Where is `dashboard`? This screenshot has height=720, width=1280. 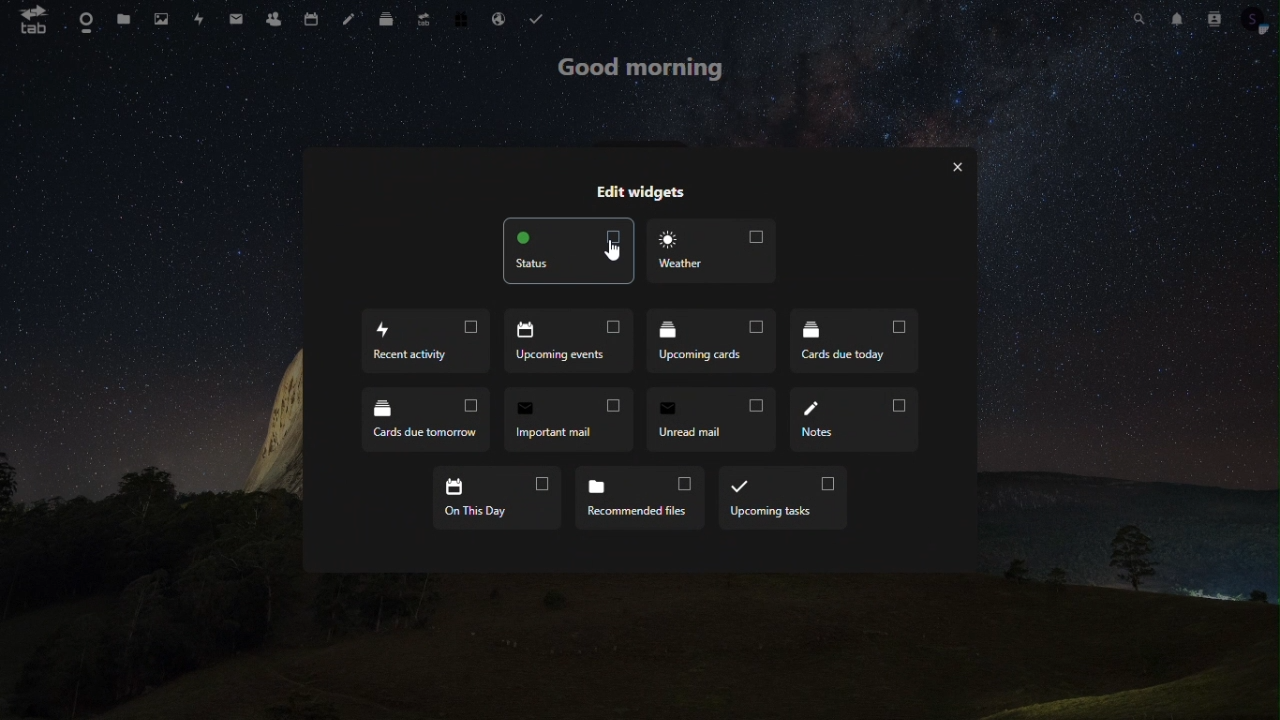
dashboard is located at coordinates (84, 20).